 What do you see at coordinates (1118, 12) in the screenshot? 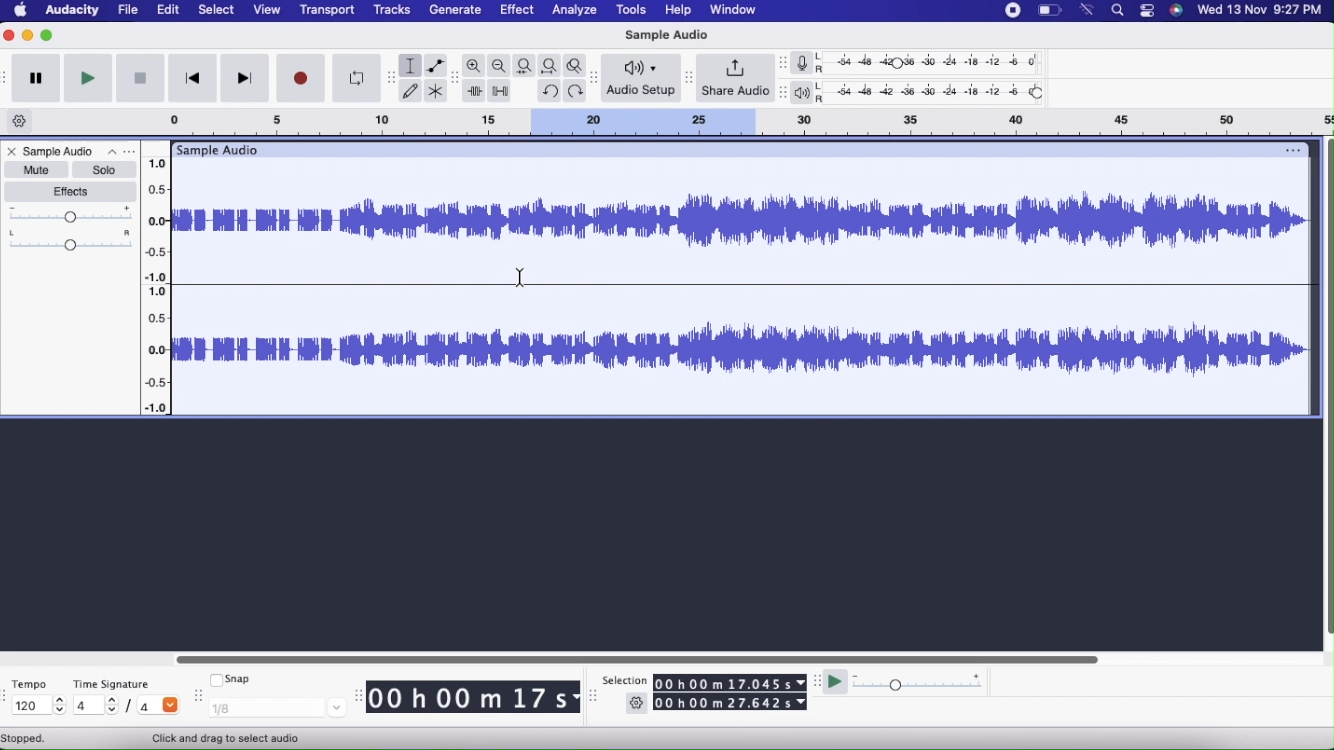
I see `spotlight` at bounding box center [1118, 12].